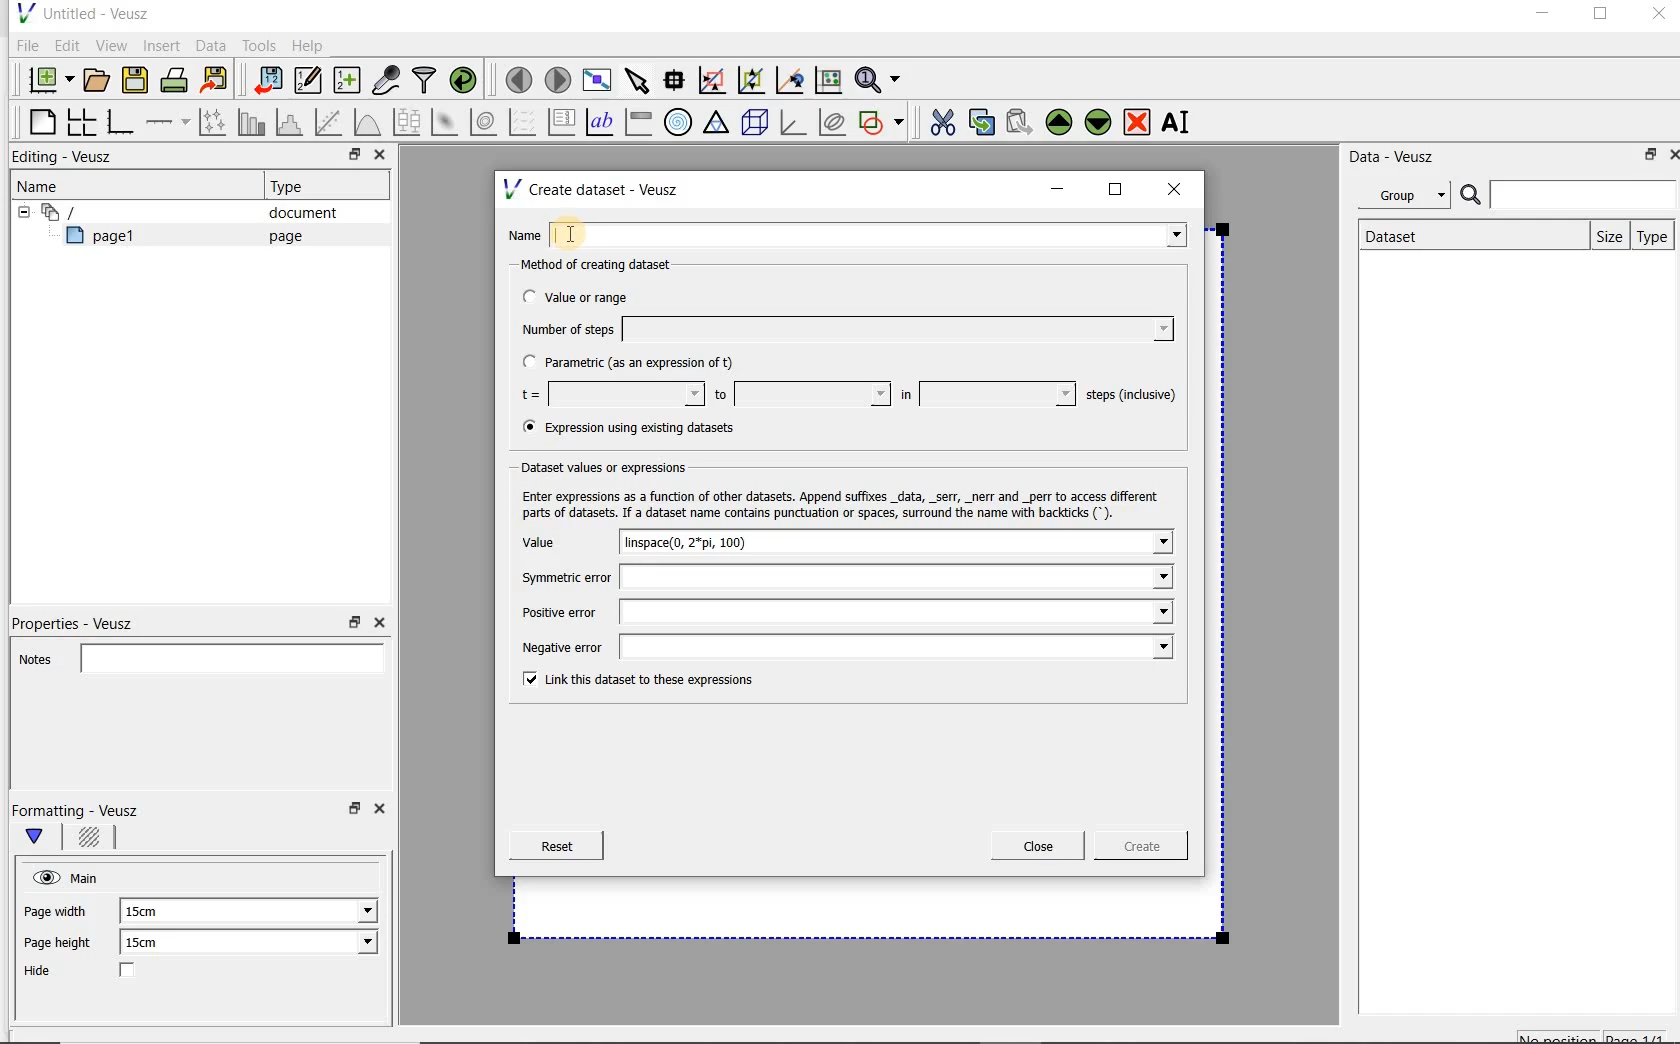 The image size is (1680, 1044). What do you see at coordinates (1601, 17) in the screenshot?
I see `maximize` at bounding box center [1601, 17].